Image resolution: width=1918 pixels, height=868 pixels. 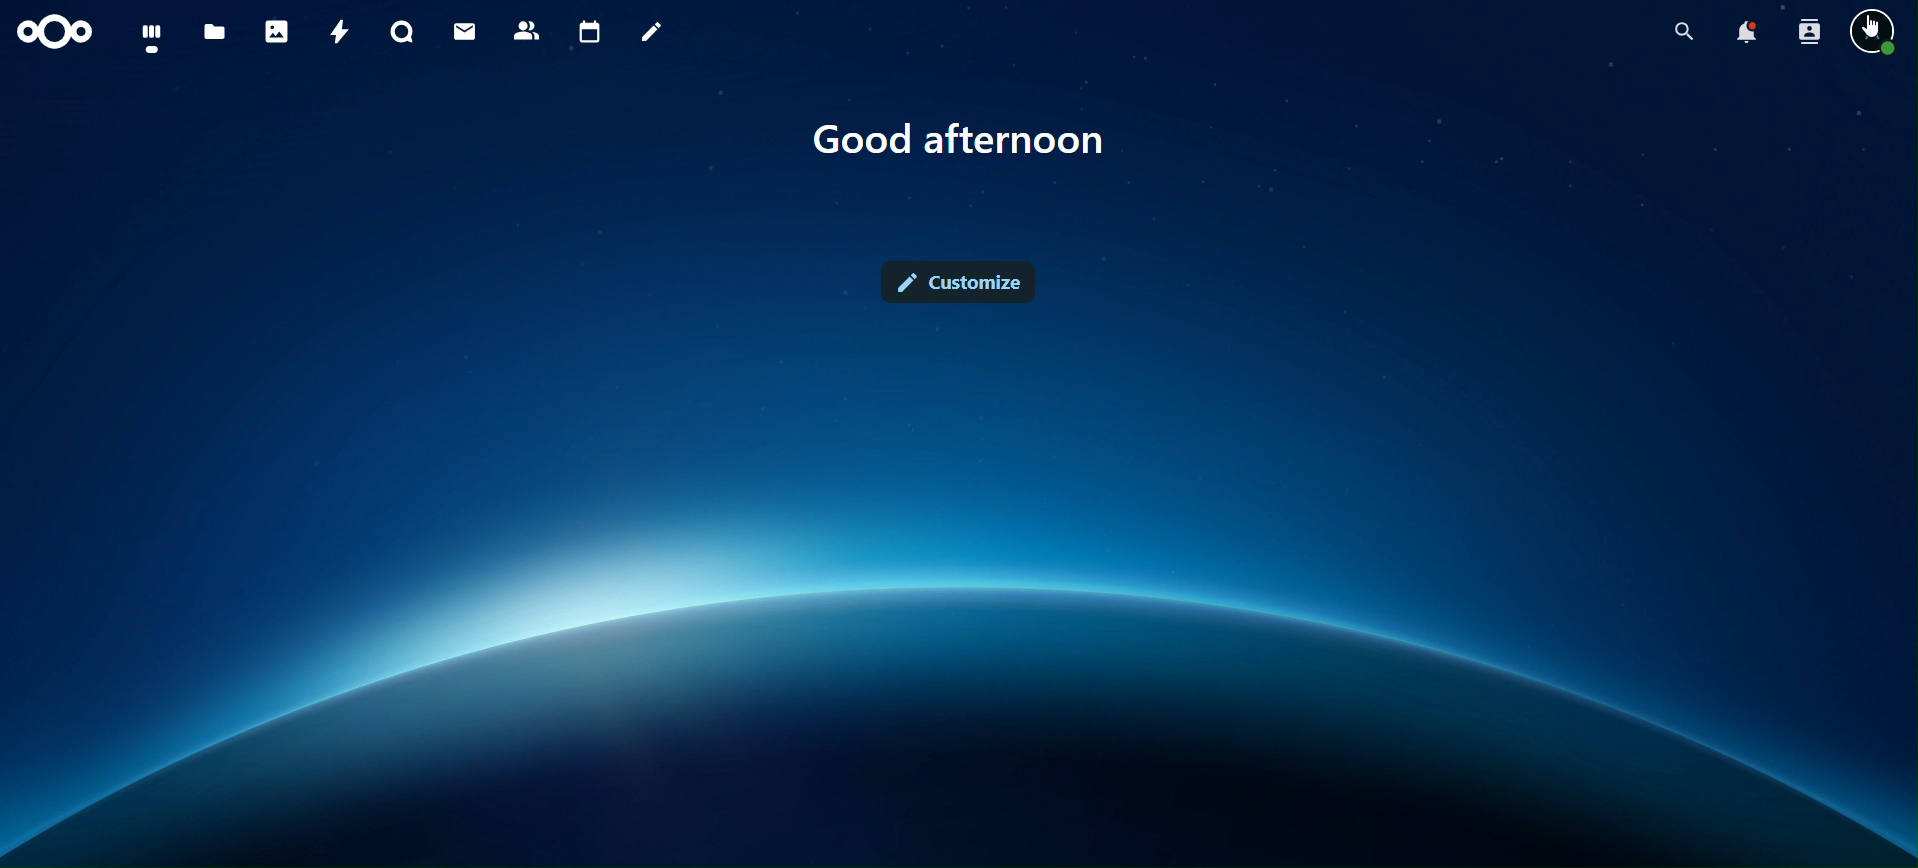 I want to click on mail, so click(x=463, y=32).